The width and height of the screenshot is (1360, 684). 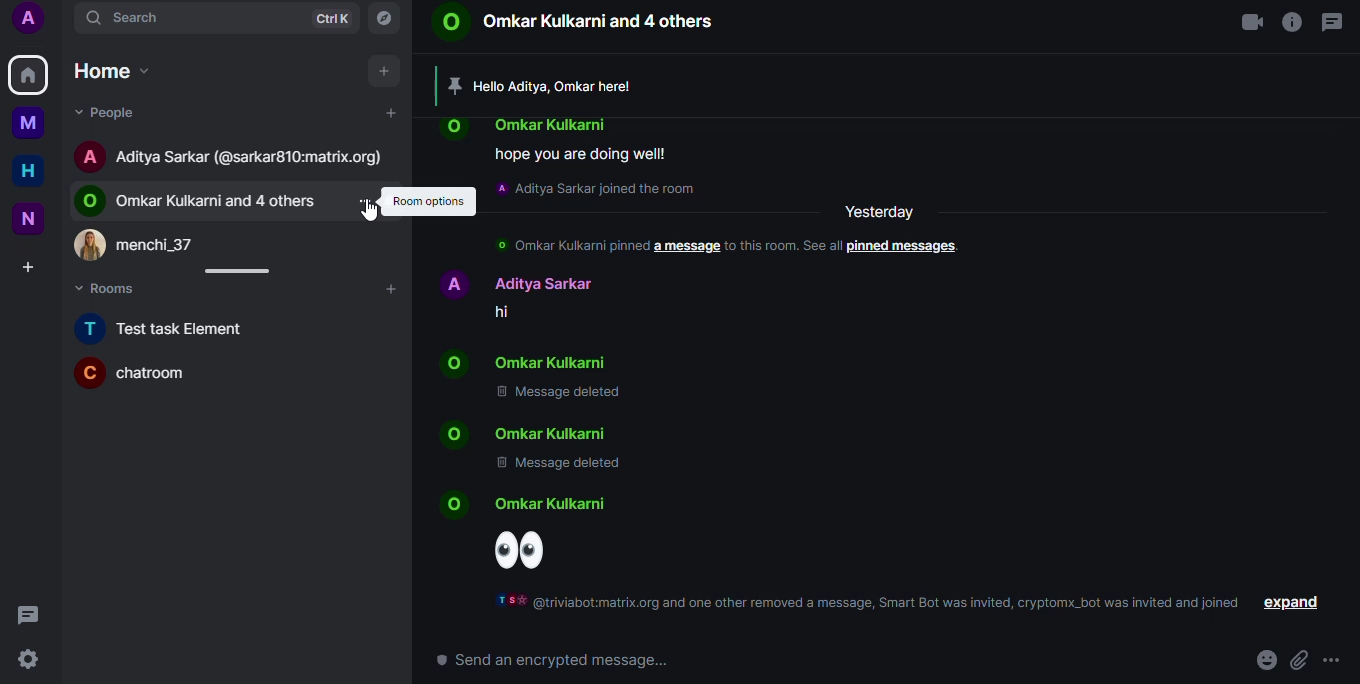 What do you see at coordinates (524, 126) in the screenshot?
I see `contact` at bounding box center [524, 126].